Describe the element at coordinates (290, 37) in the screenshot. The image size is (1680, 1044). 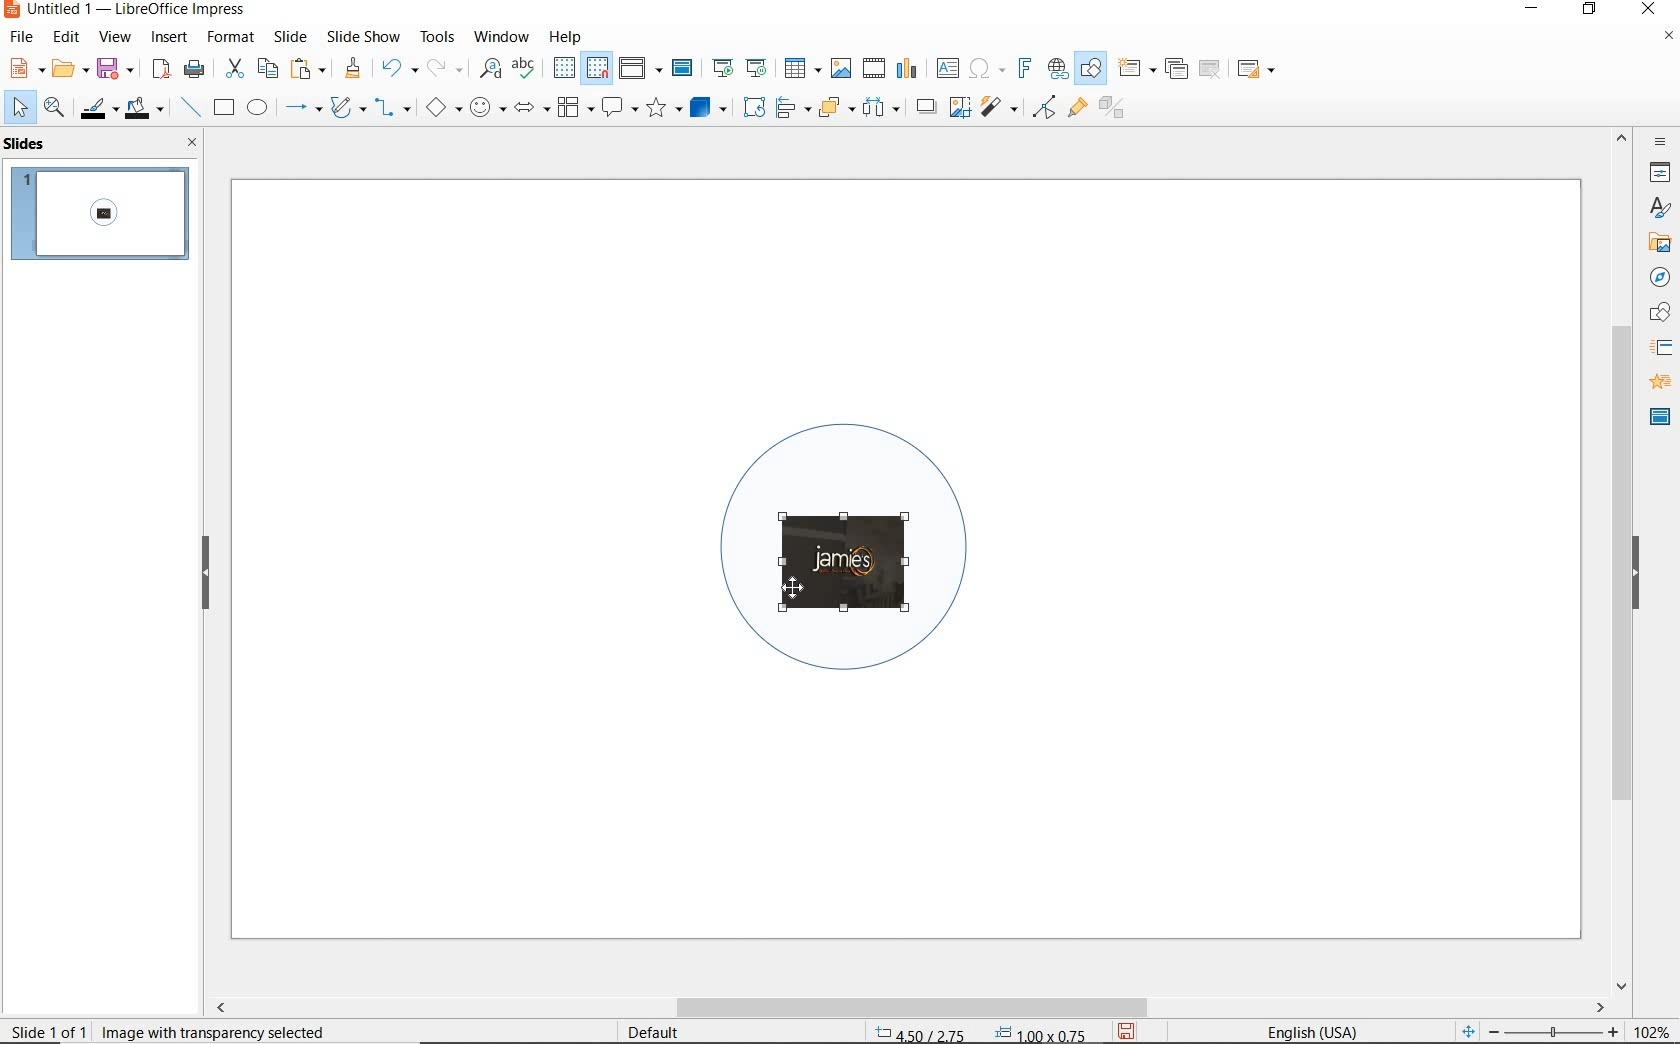
I see `slide` at that location.